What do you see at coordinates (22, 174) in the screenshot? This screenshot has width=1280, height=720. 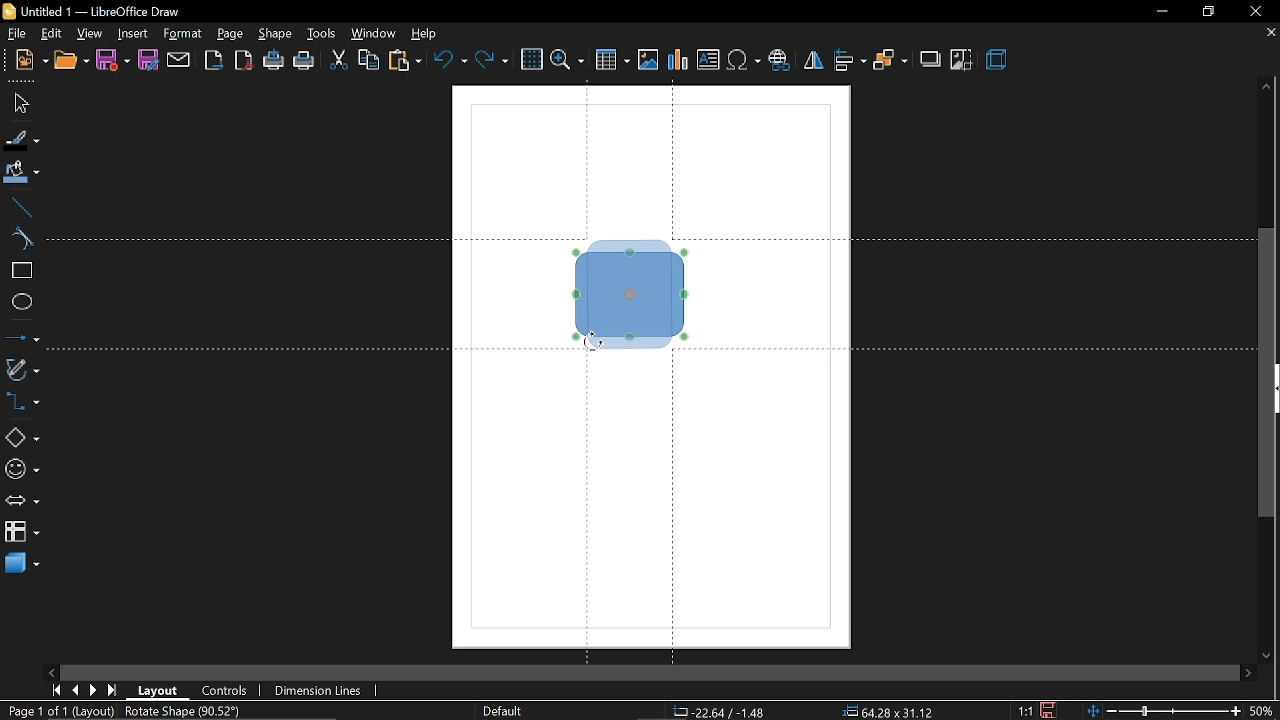 I see `fill color` at bounding box center [22, 174].